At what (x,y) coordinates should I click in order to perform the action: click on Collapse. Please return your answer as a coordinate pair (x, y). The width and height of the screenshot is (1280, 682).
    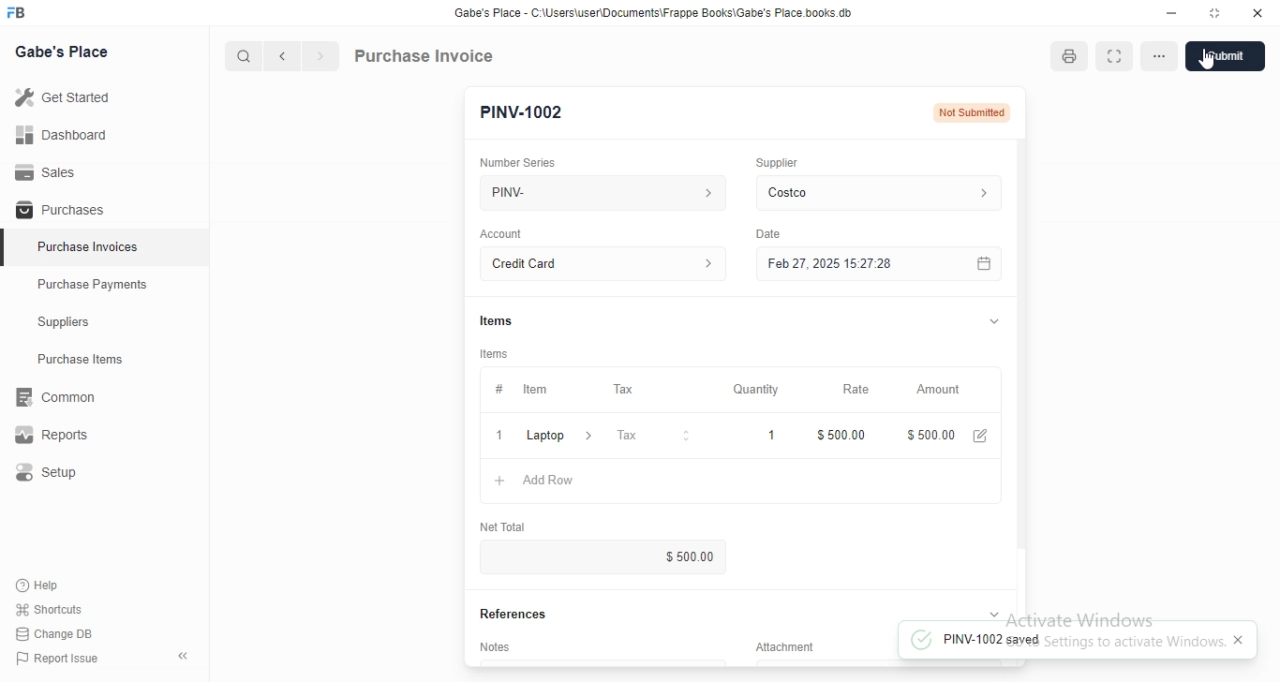
    Looking at the image, I should click on (994, 614).